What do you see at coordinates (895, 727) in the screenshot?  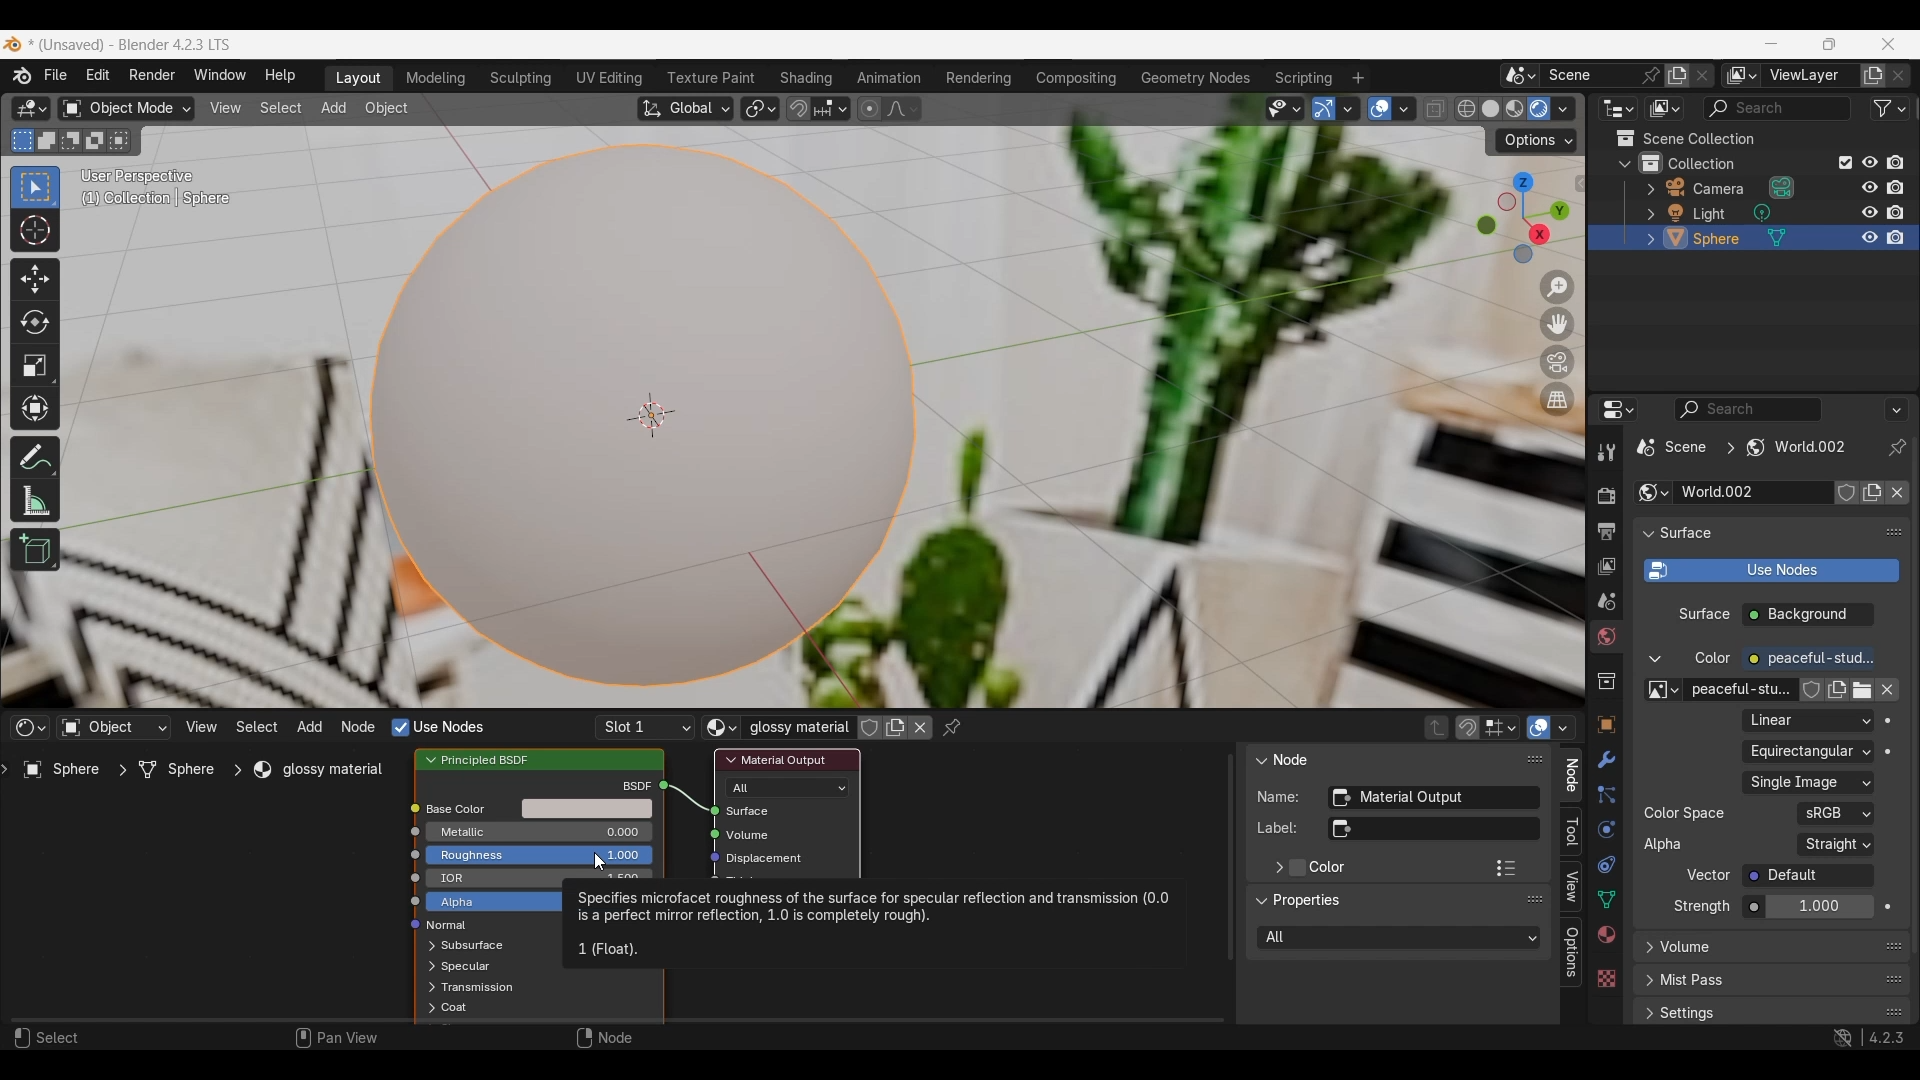 I see `Add new material` at bounding box center [895, 727].